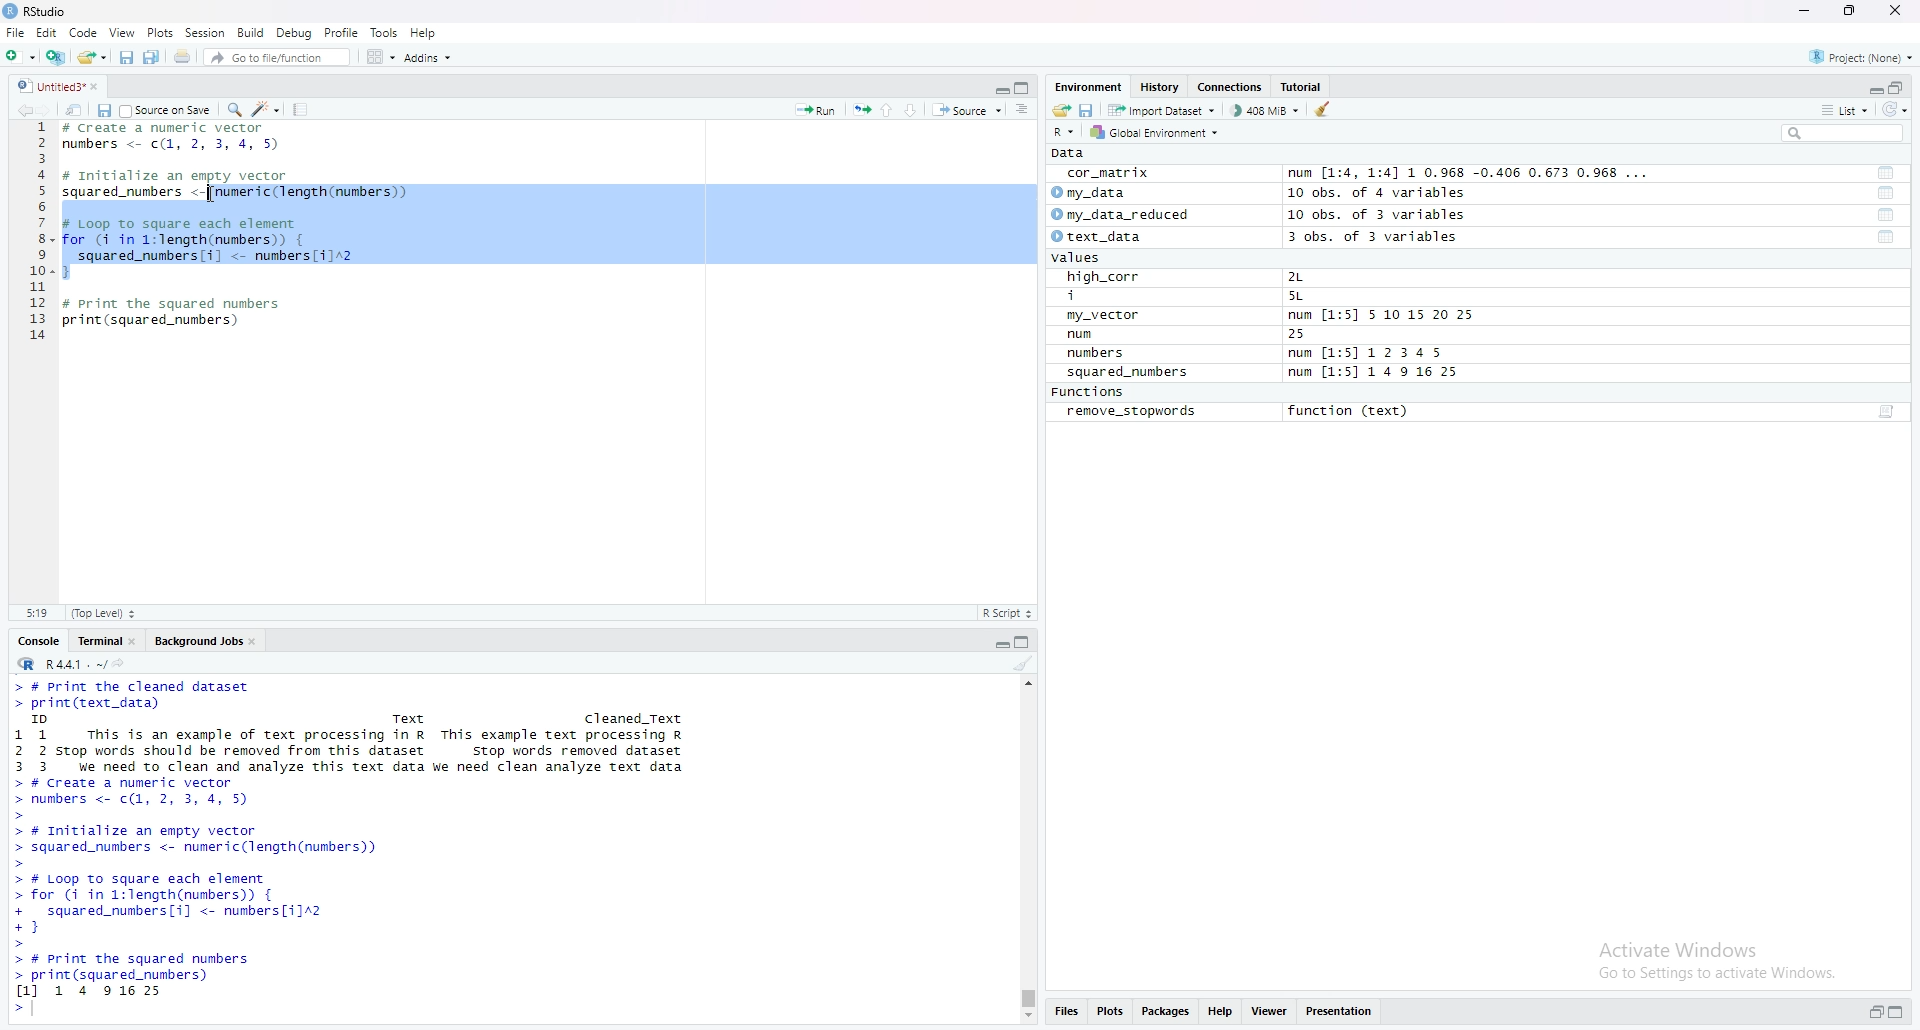 The height and width of the screenshot is (1030, 1920). What do you see at coordinates (887, 108) in the screenshot?
I see `up` at bounding box center [887, 108].